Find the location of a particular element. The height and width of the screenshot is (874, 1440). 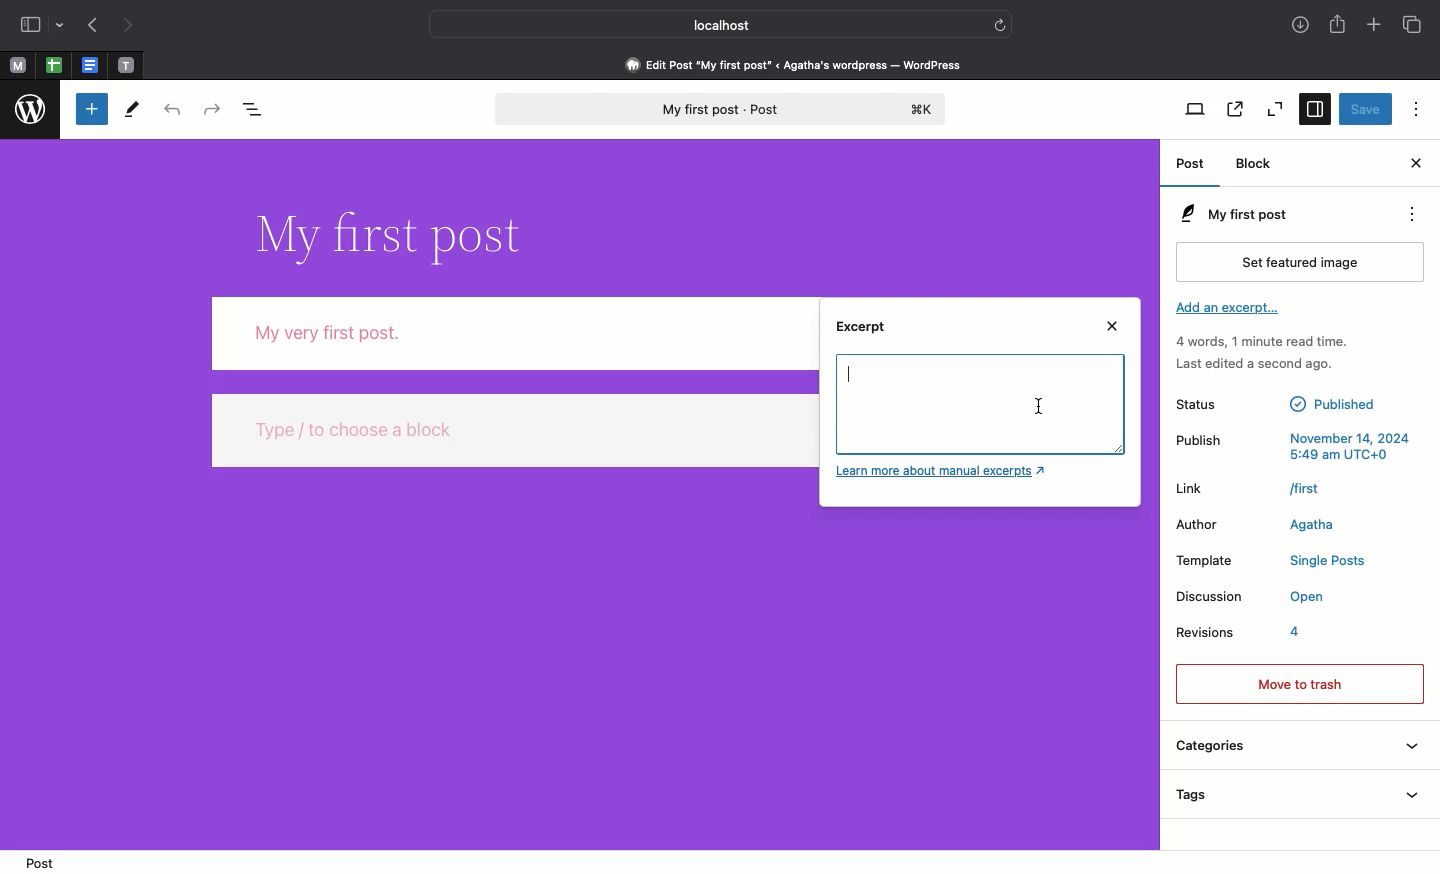

Text box is located at coordinates (1004, 405).